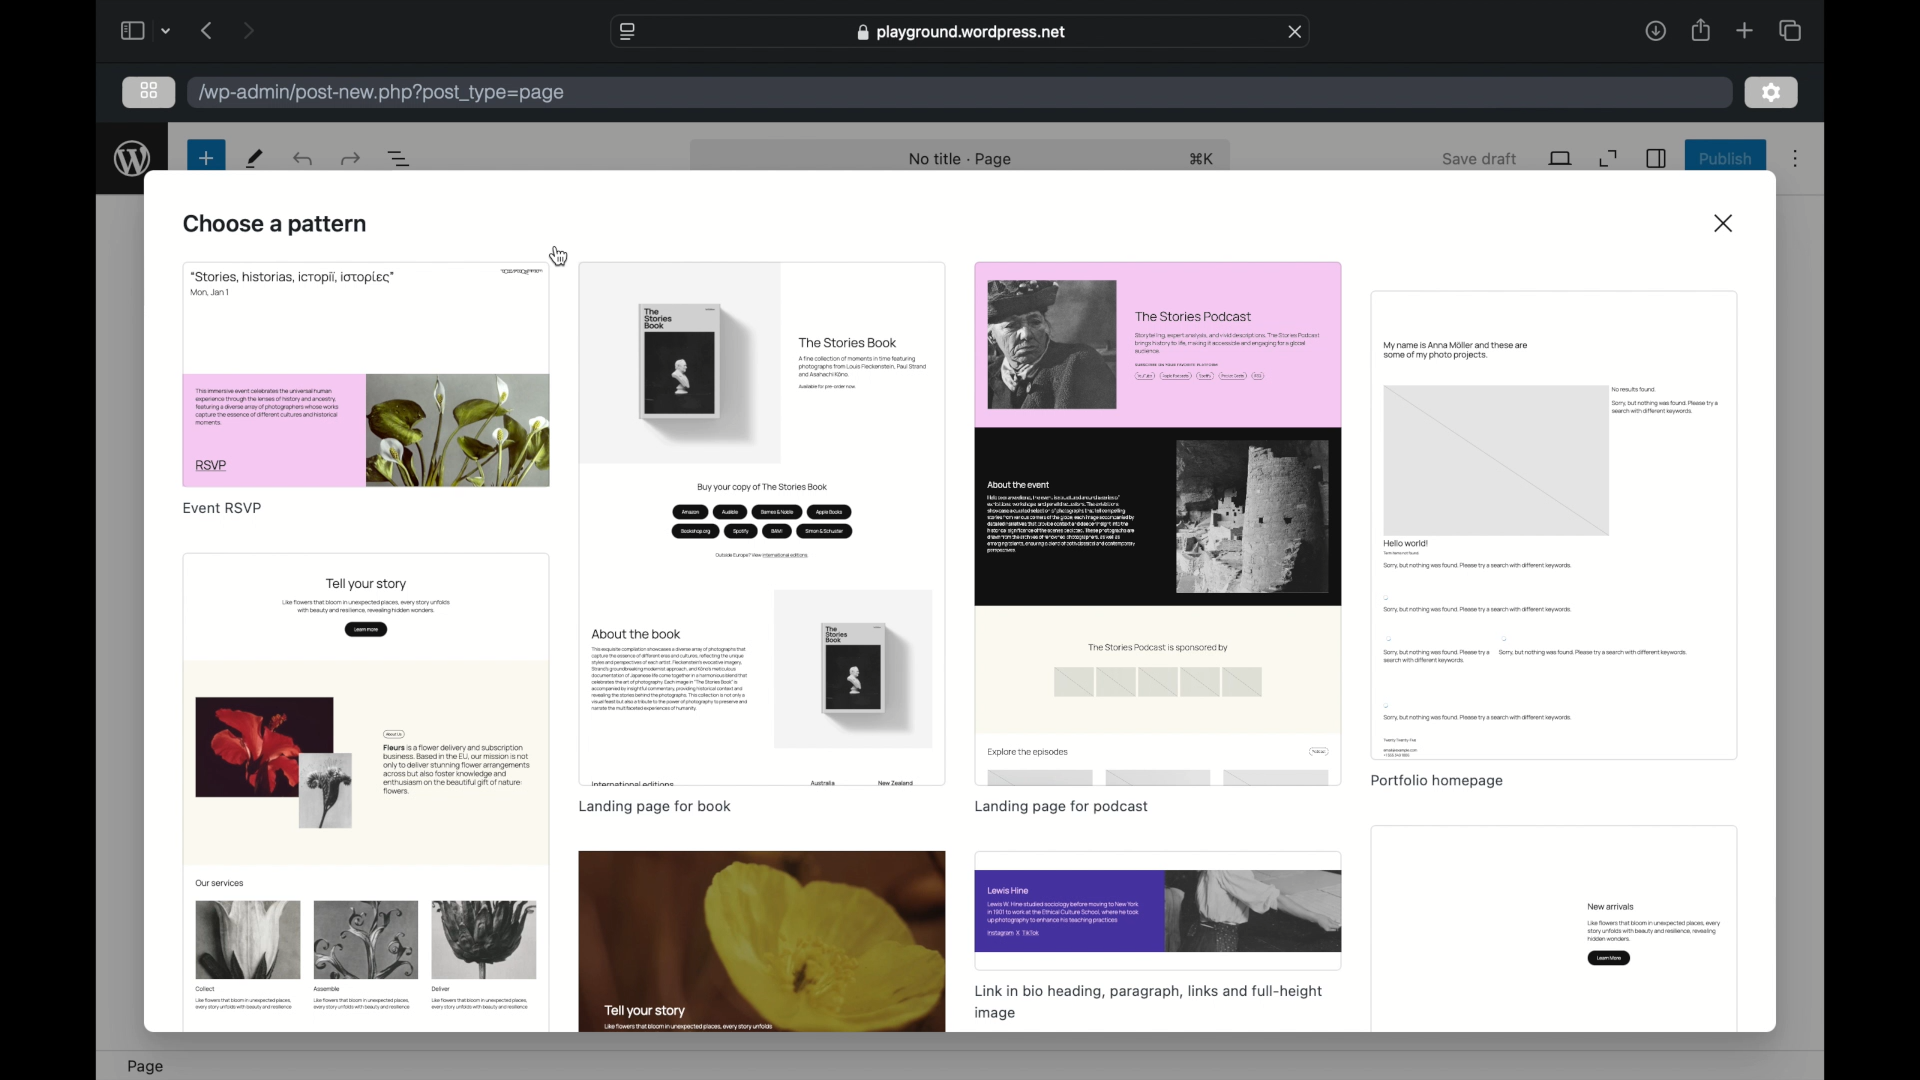 The image size is (1920, 1080). What do you see at coordinates (133, 159) in the screenshot?
I see `wordpress` at bounding box center [133, 159].